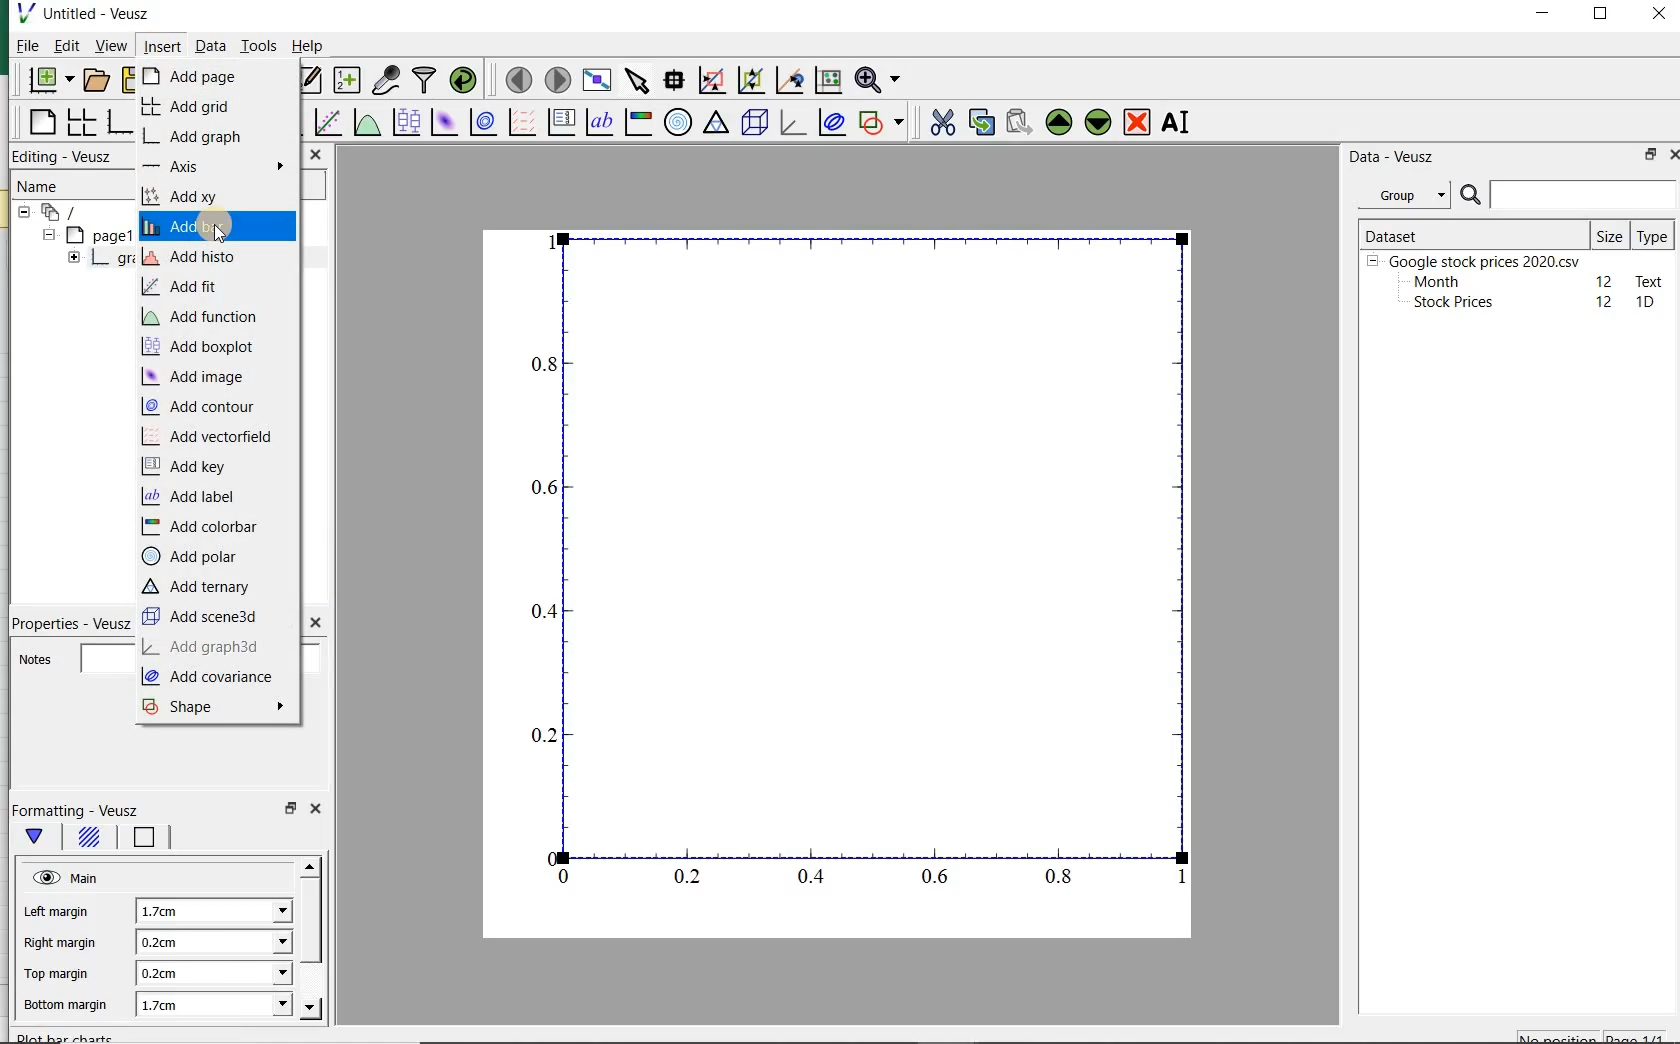  What do you see at coordinates (86, 236) in the screenshot?
I see `page1` at bounding box center [86, 236].